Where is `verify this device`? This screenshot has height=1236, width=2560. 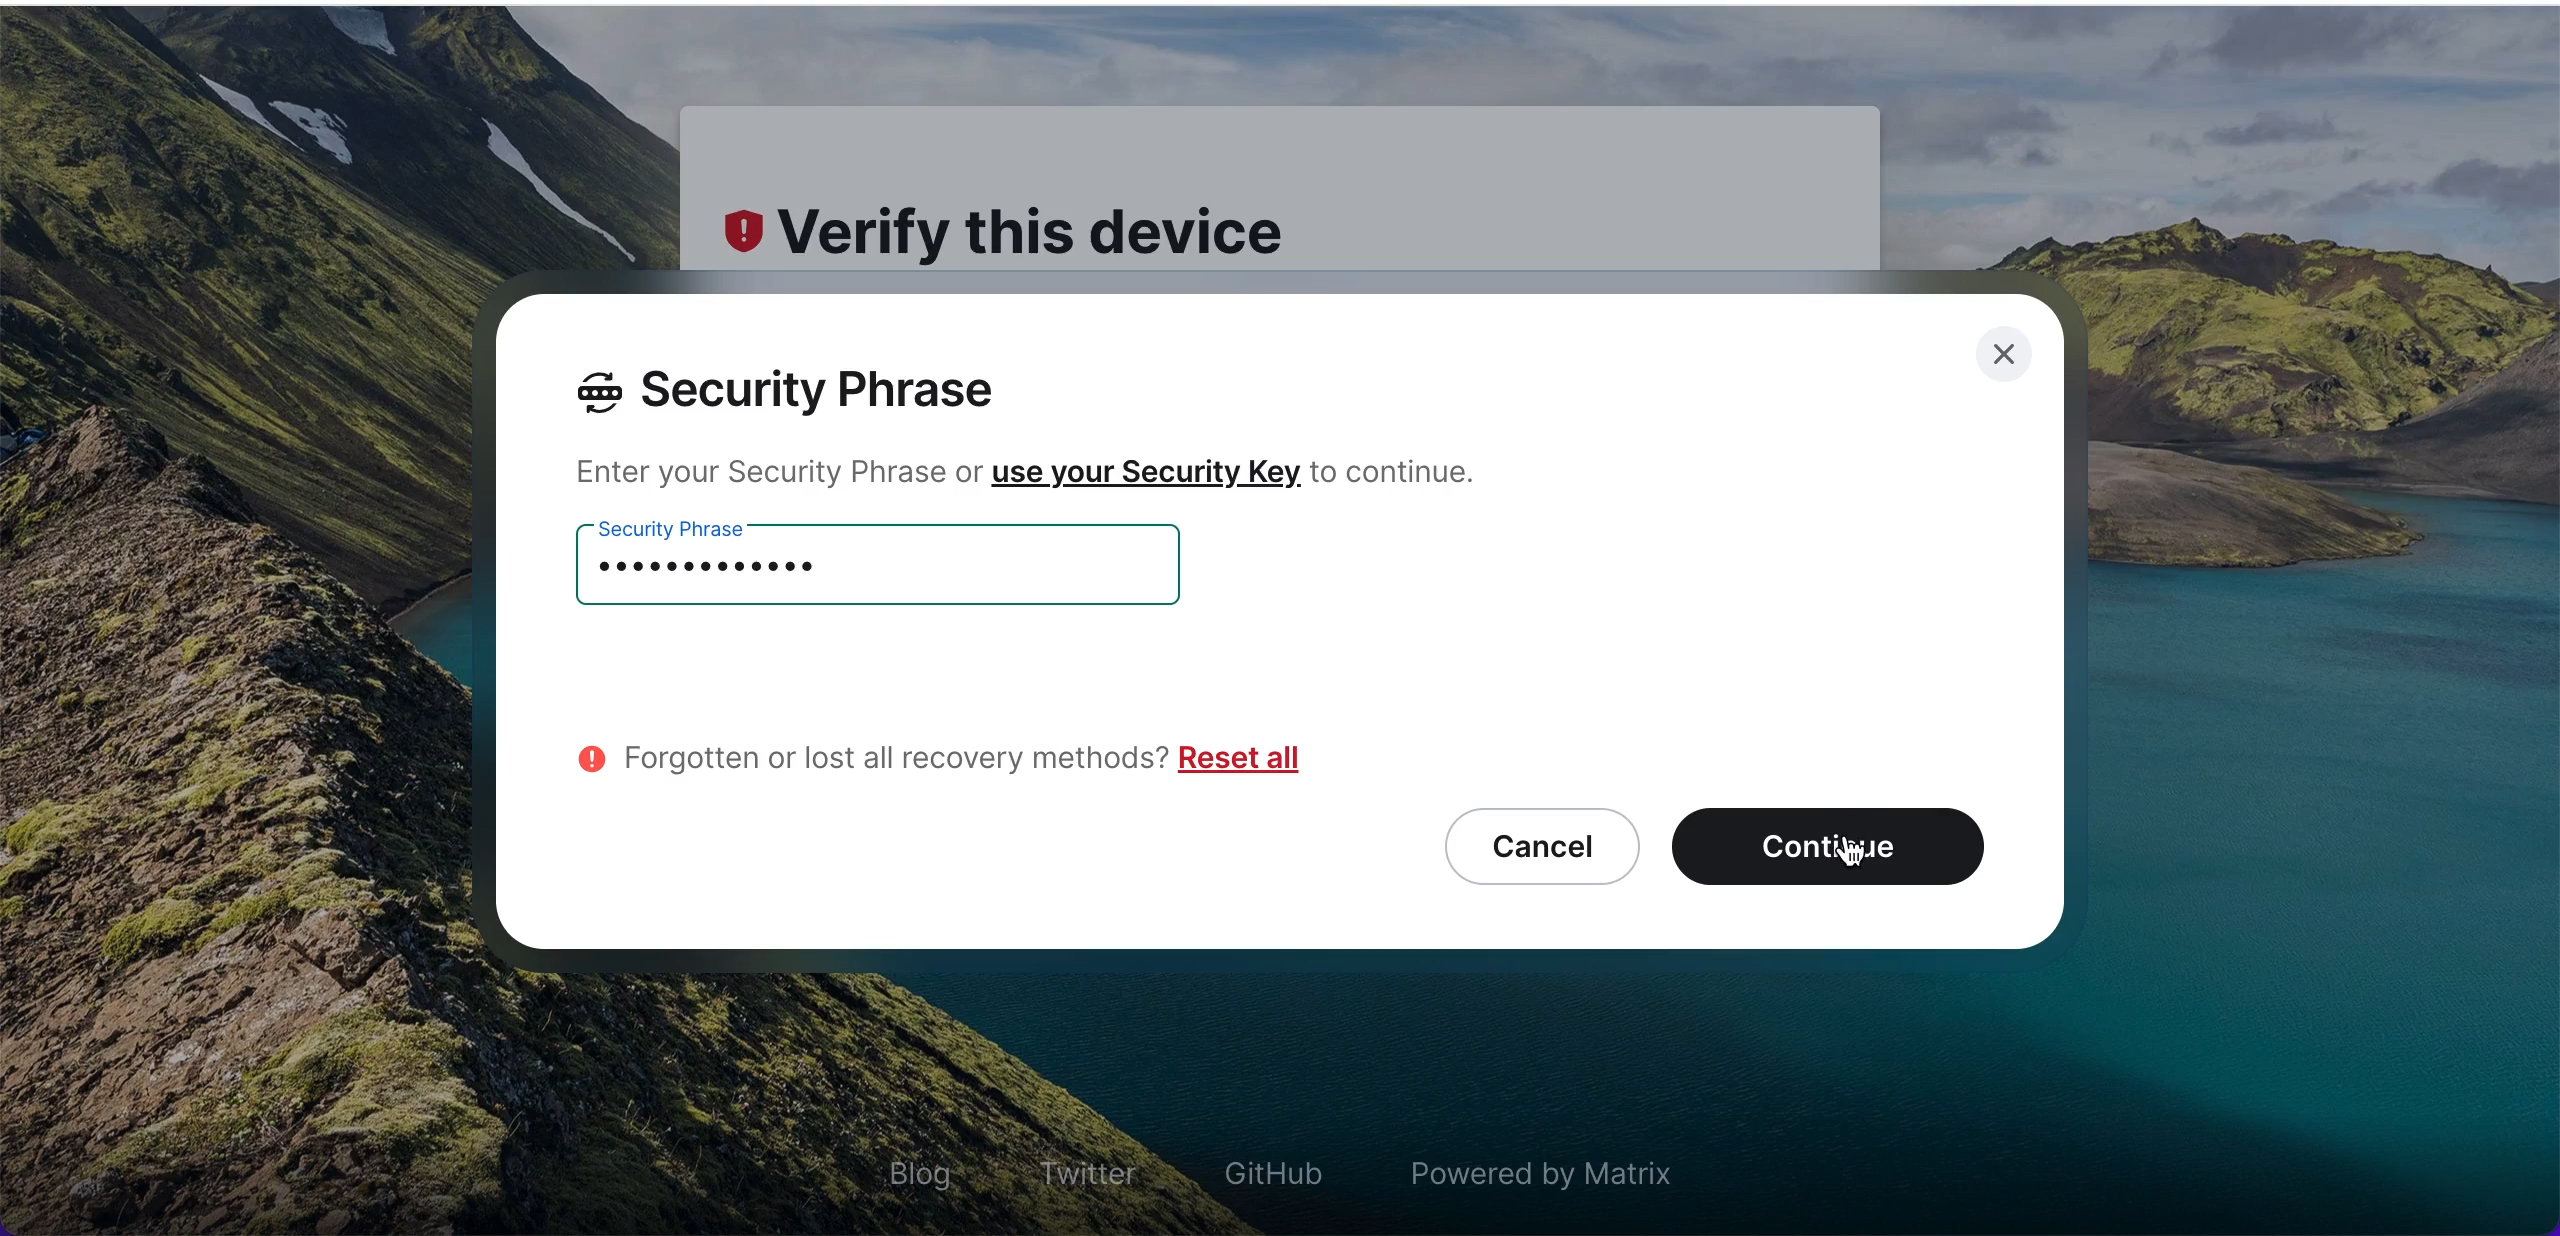
verify this device is located at coordinates (1023, 230).